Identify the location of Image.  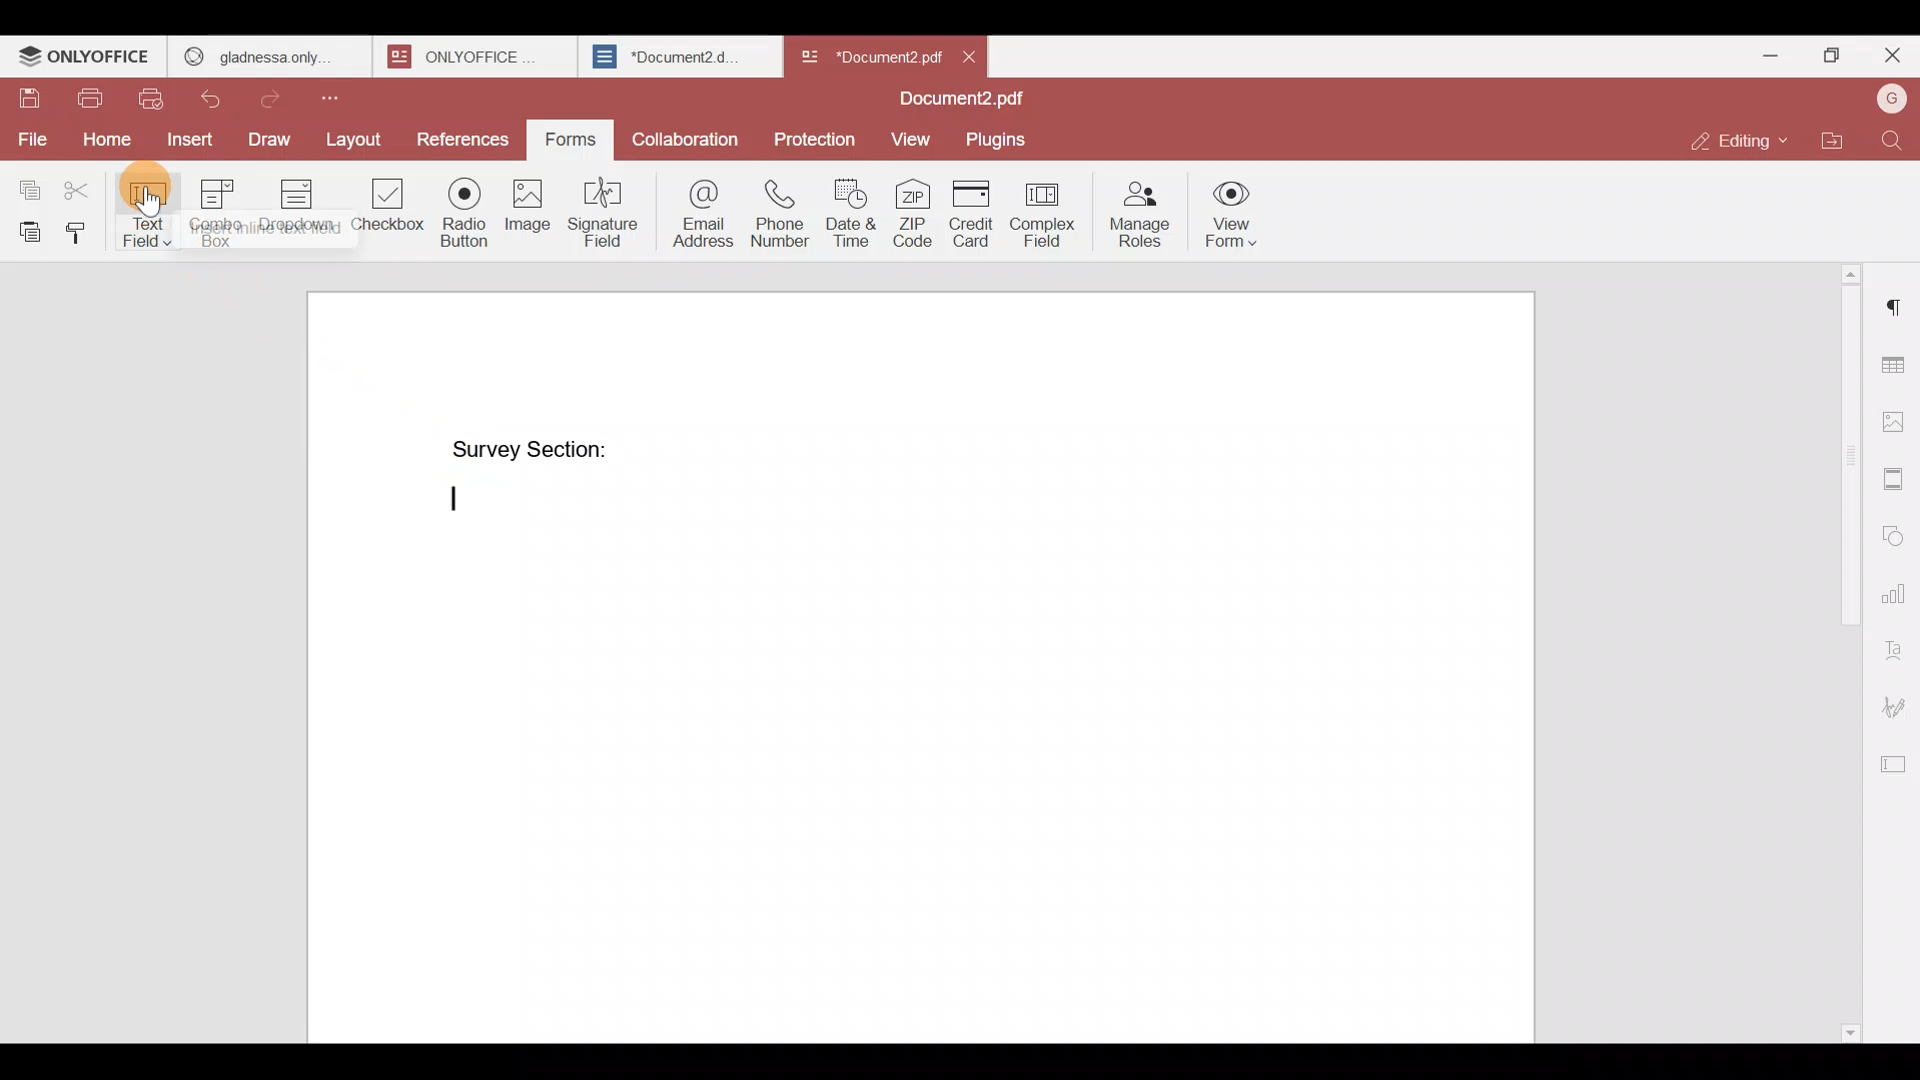
(526, 209).